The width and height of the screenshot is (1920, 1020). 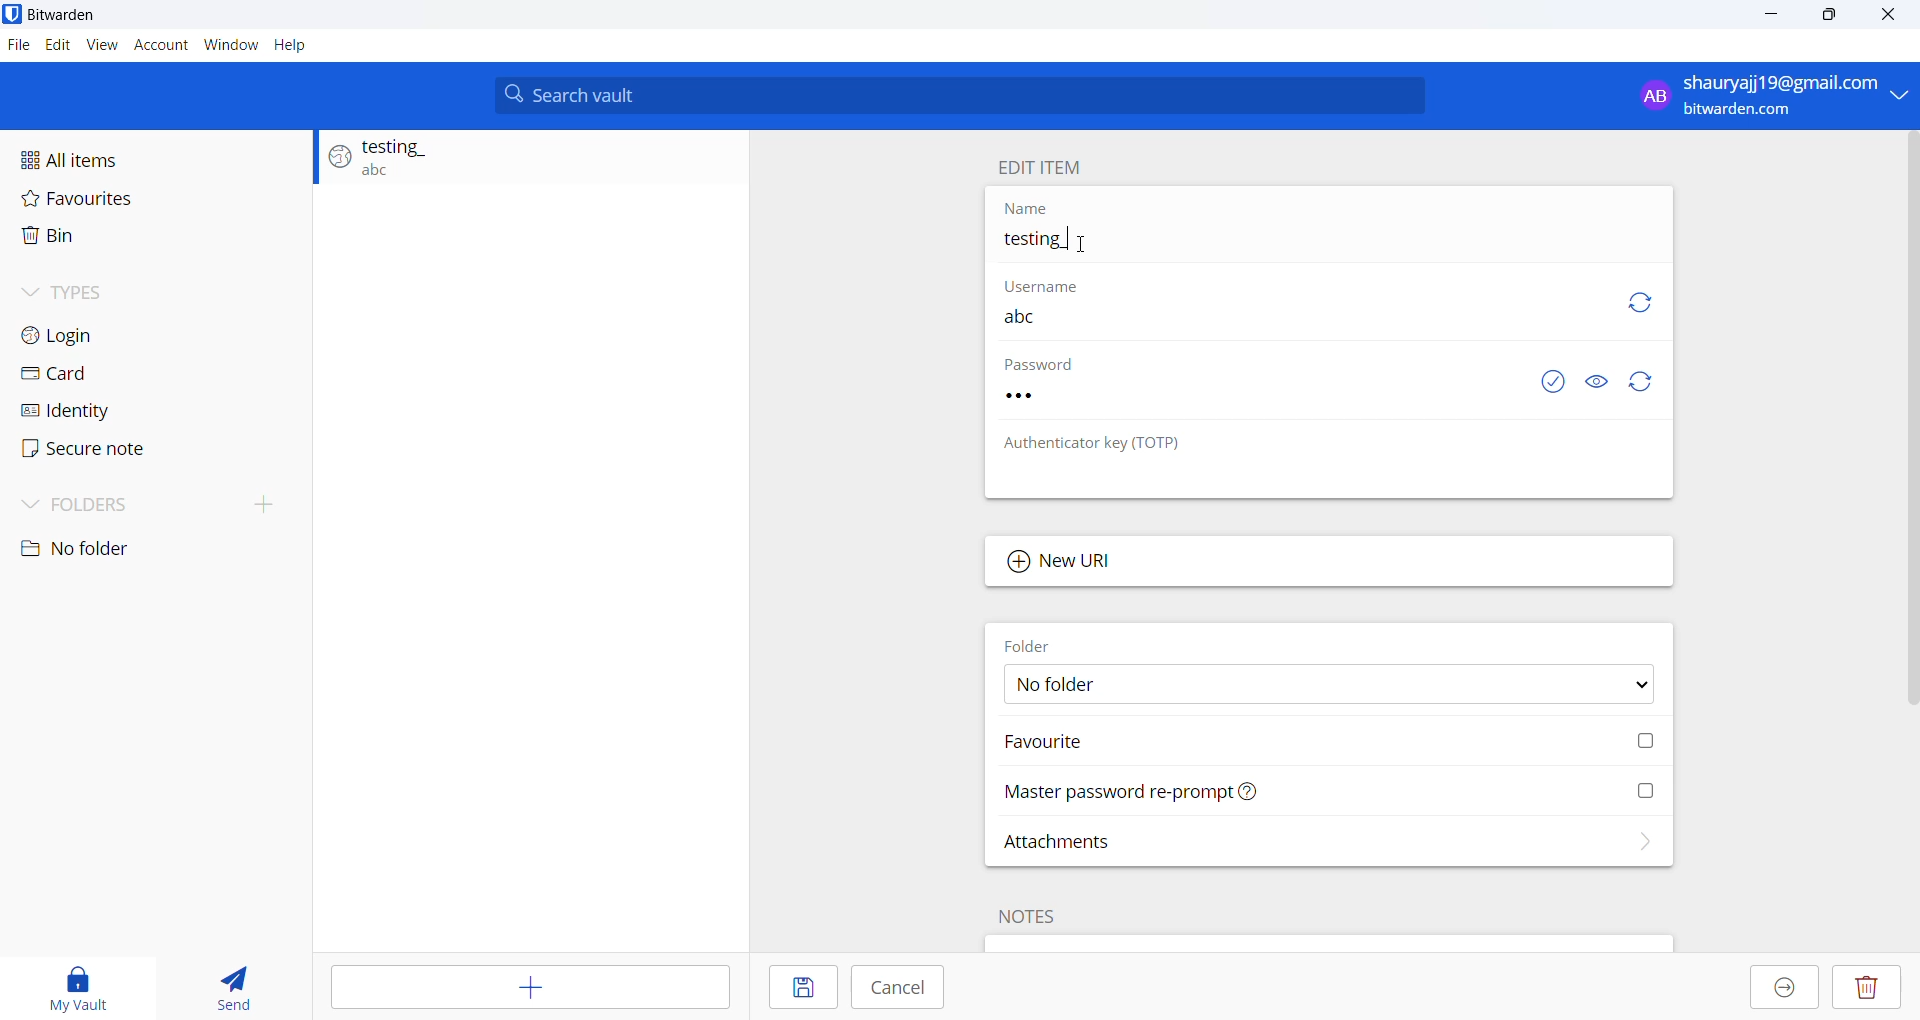 What do you see at coordinates (1265, 324) in the screenshot?
I see `User name` at bounding box center [1265, 324].